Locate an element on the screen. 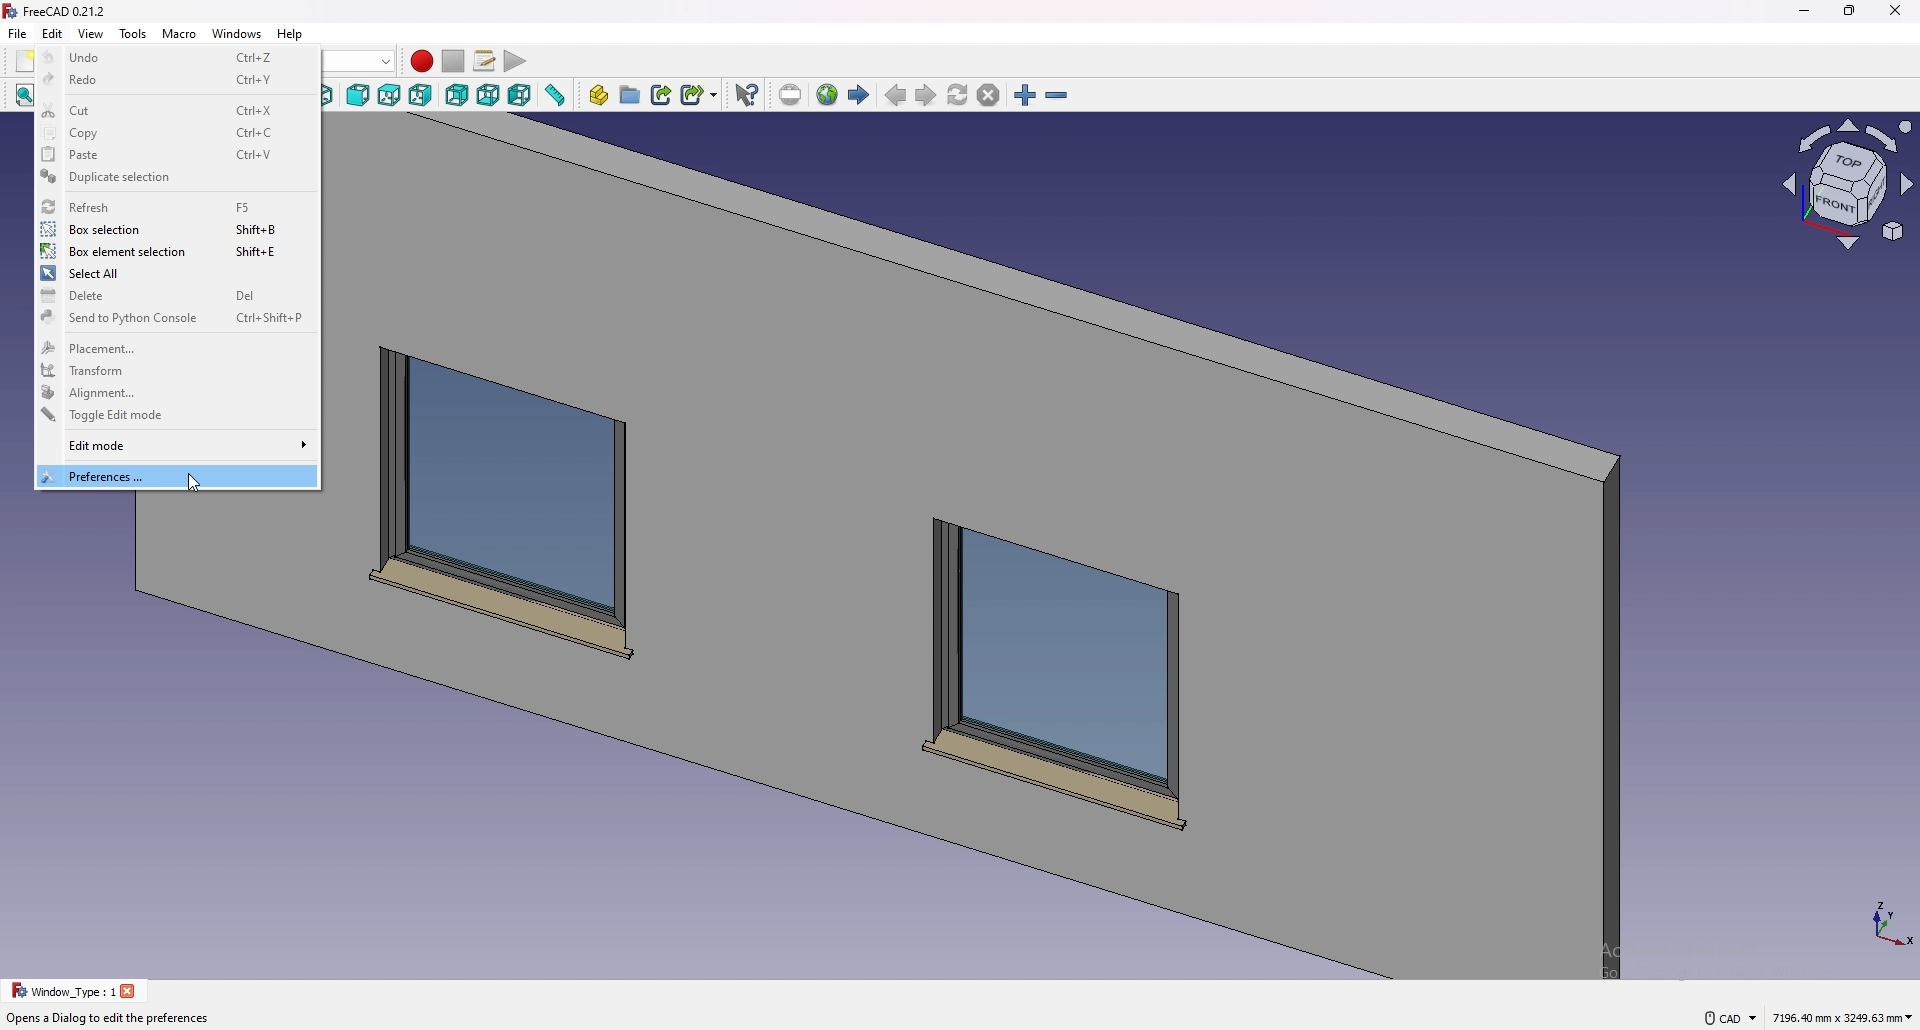 This screenshot has height=1030, width=1920. make sub link is located at coordinates (700, 93).